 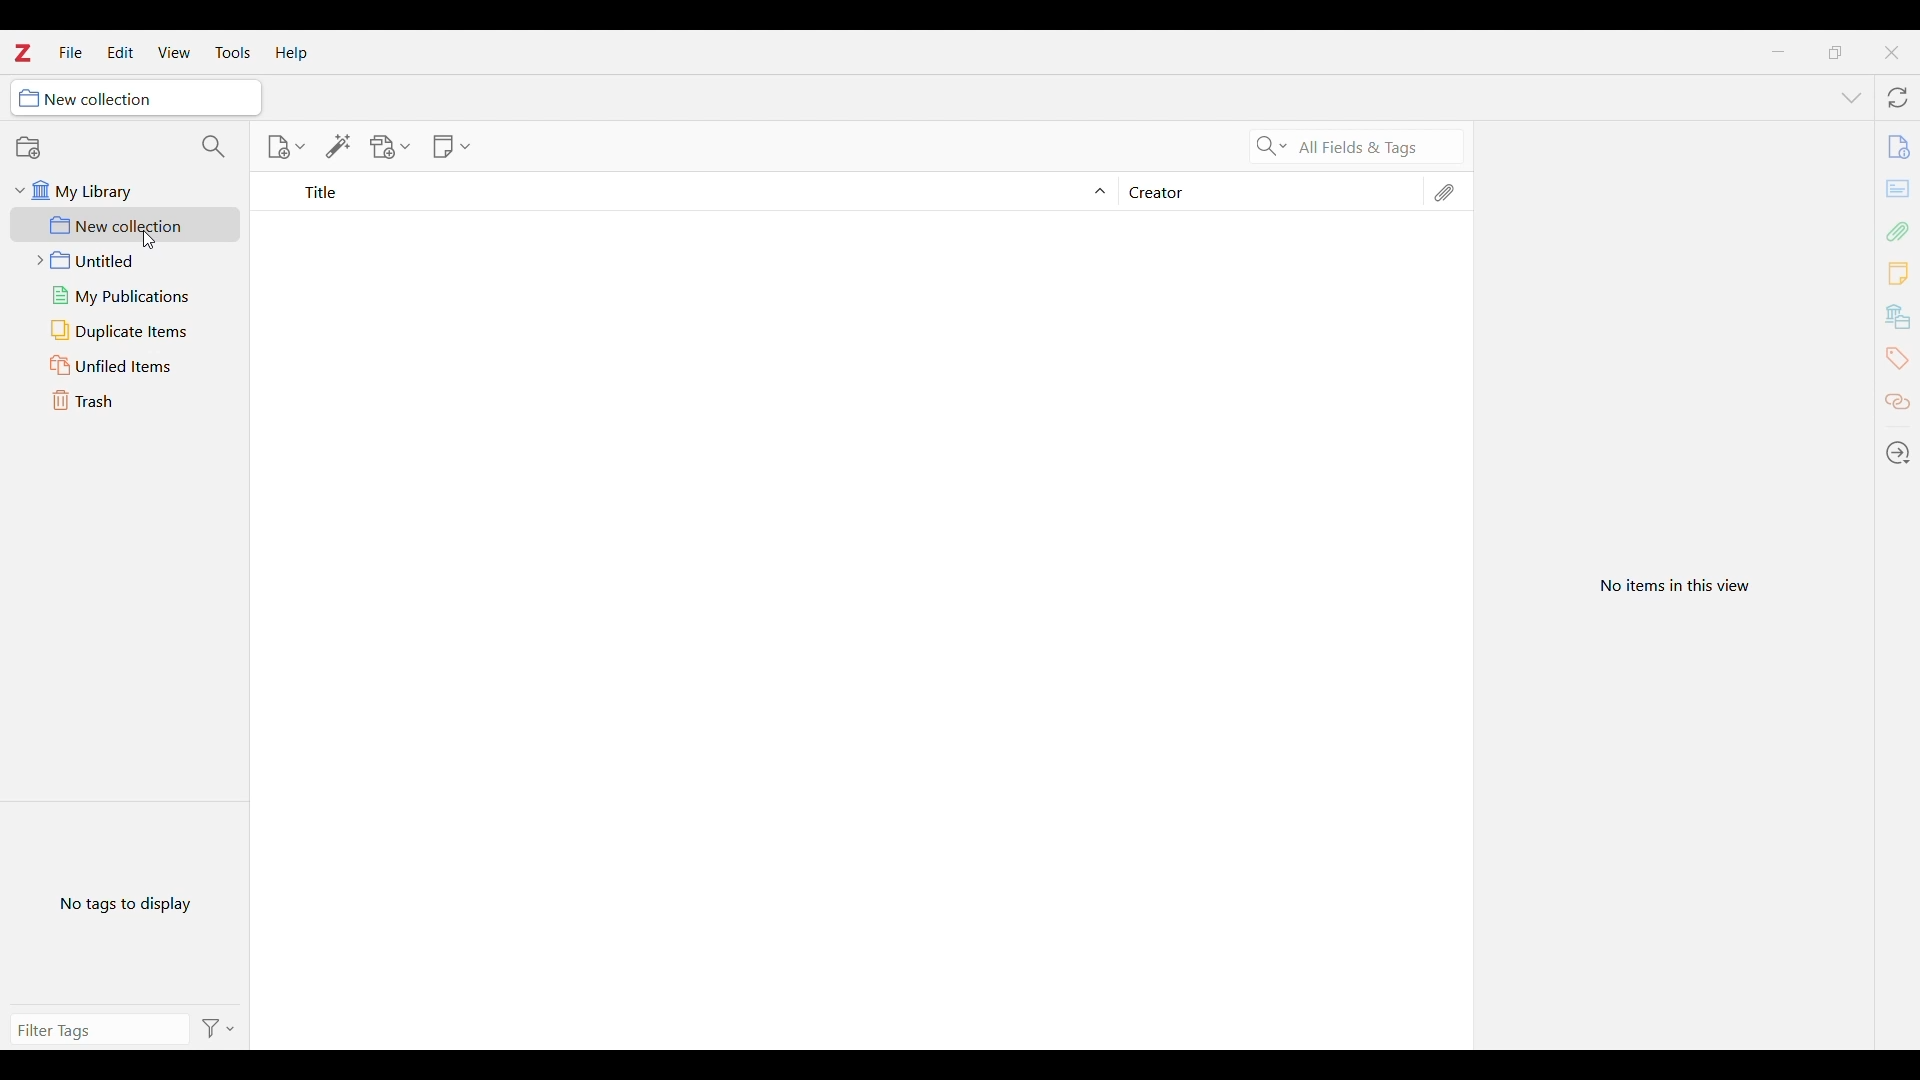 What do you see at coordinates (99, 1030) in the screenshot?
I see `Type filter tag` at bounding box center [99, 1030].